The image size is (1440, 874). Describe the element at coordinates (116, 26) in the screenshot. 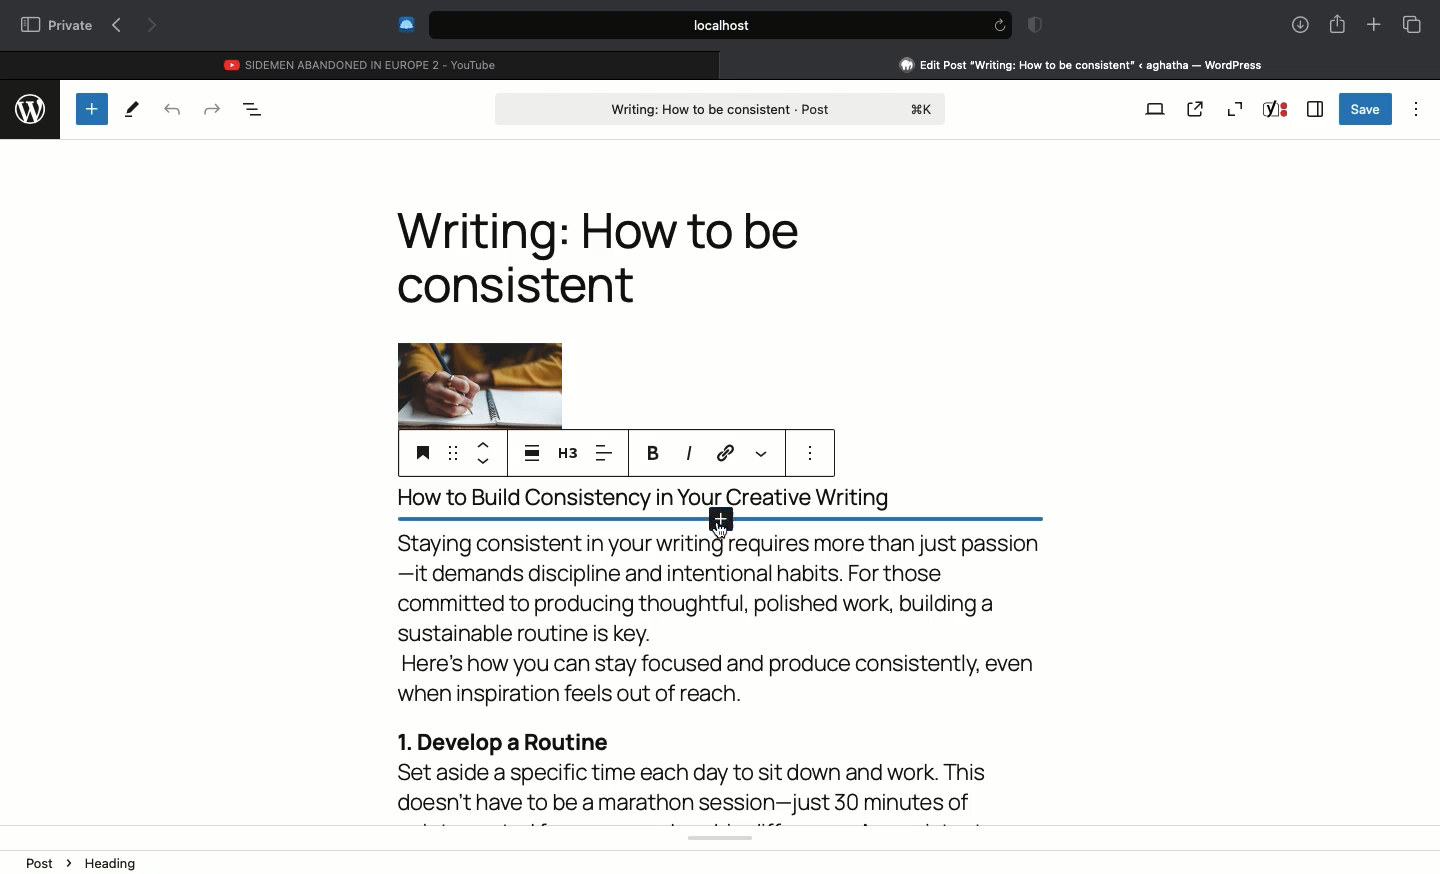

I see `Previous page` at that location.